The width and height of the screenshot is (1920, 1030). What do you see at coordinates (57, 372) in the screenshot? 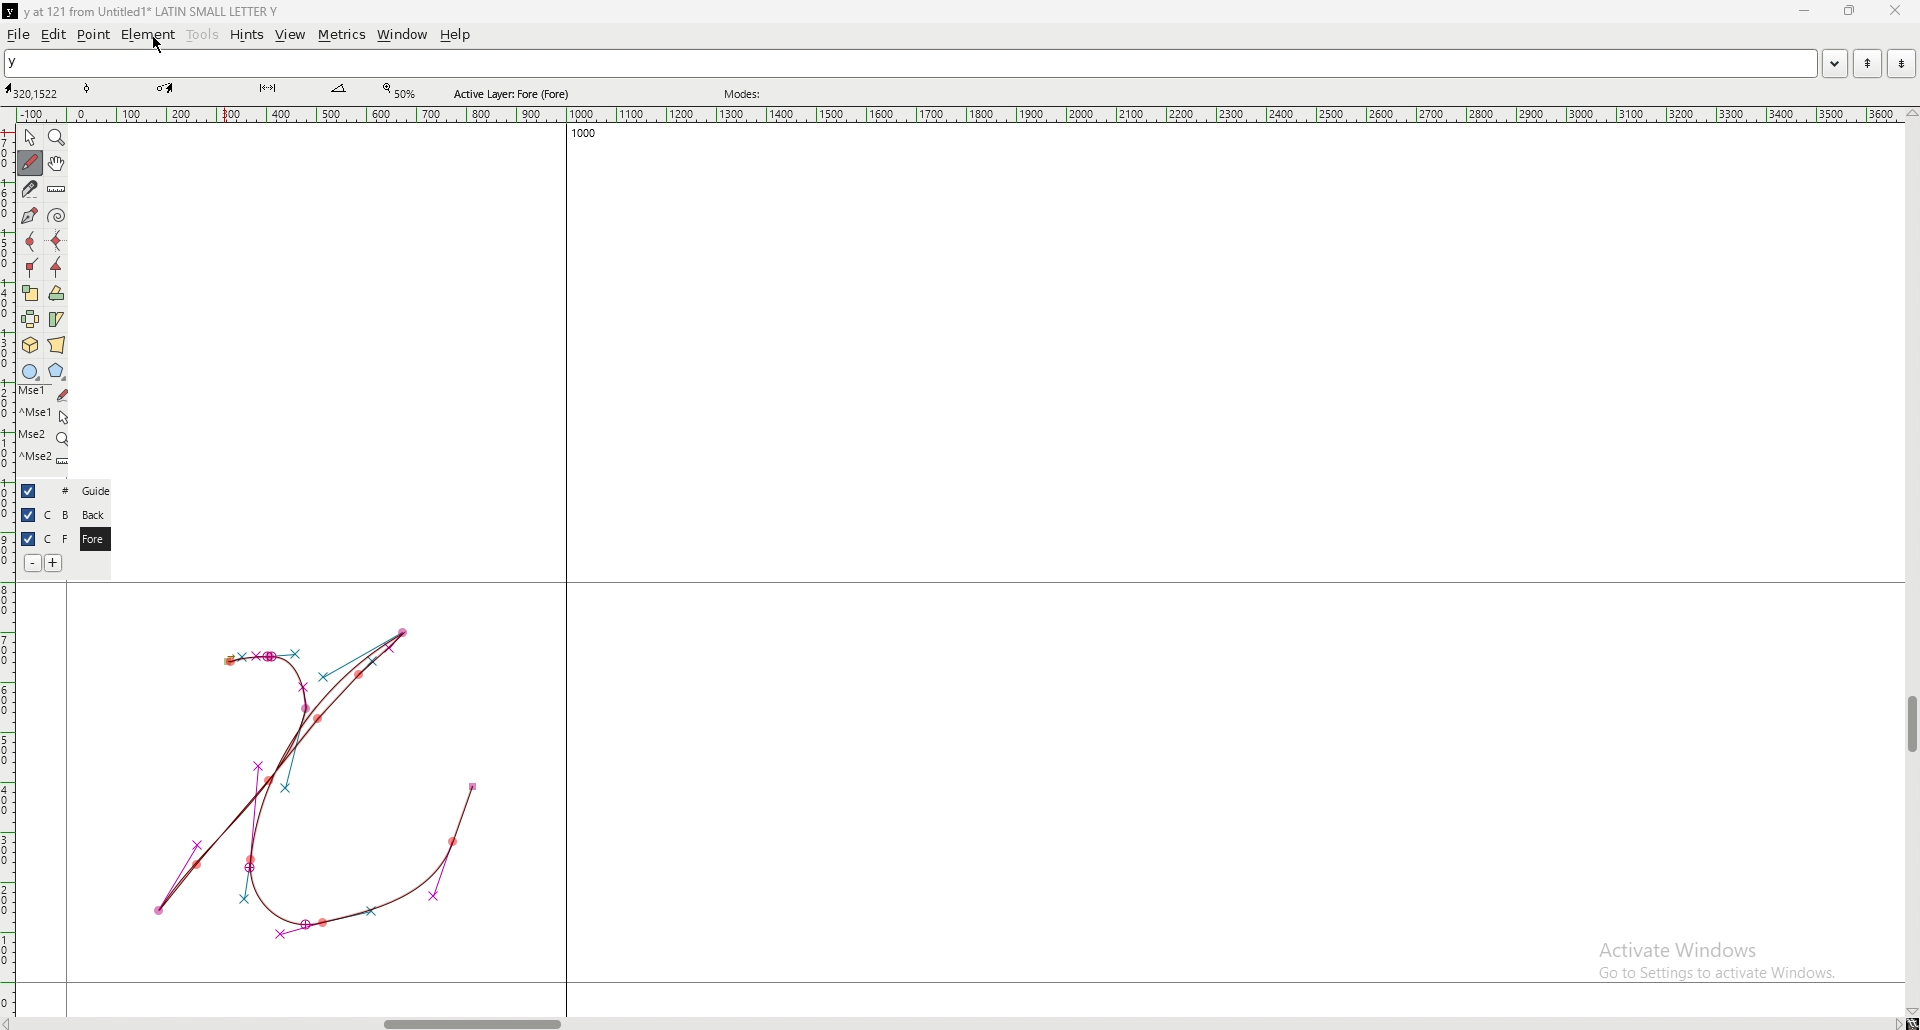
I see `polygon or star` at bounding box center [57, 372].